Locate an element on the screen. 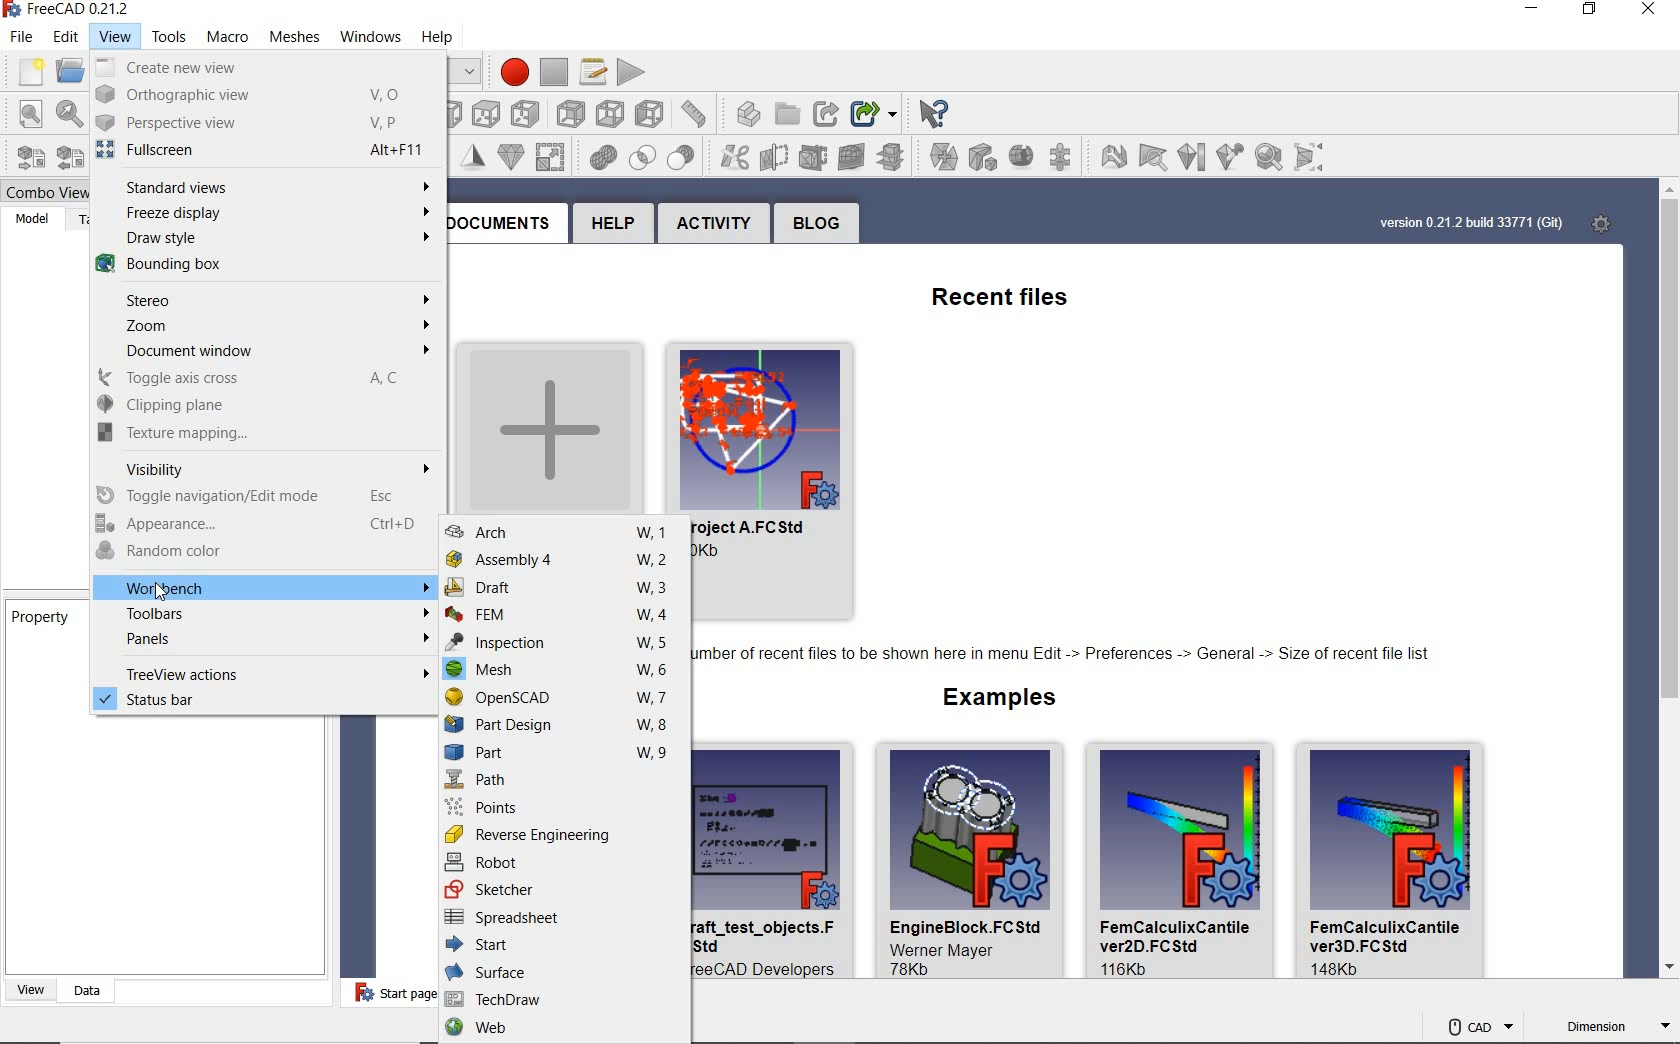  restore down is located at coordinates (468, 72).